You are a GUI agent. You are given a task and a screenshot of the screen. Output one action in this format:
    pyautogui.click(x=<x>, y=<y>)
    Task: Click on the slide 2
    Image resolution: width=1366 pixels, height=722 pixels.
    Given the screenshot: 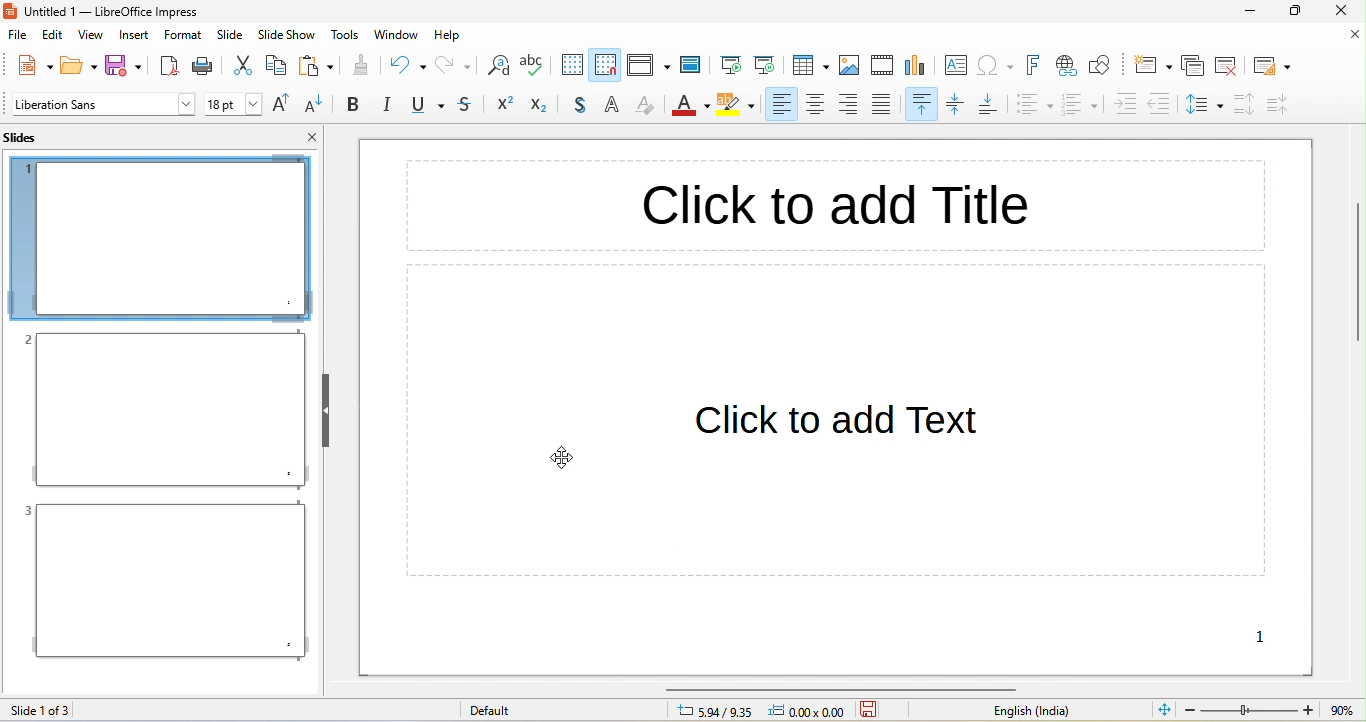 What is the action you would take?
    pyautogui.click(x=164, y=410)
    